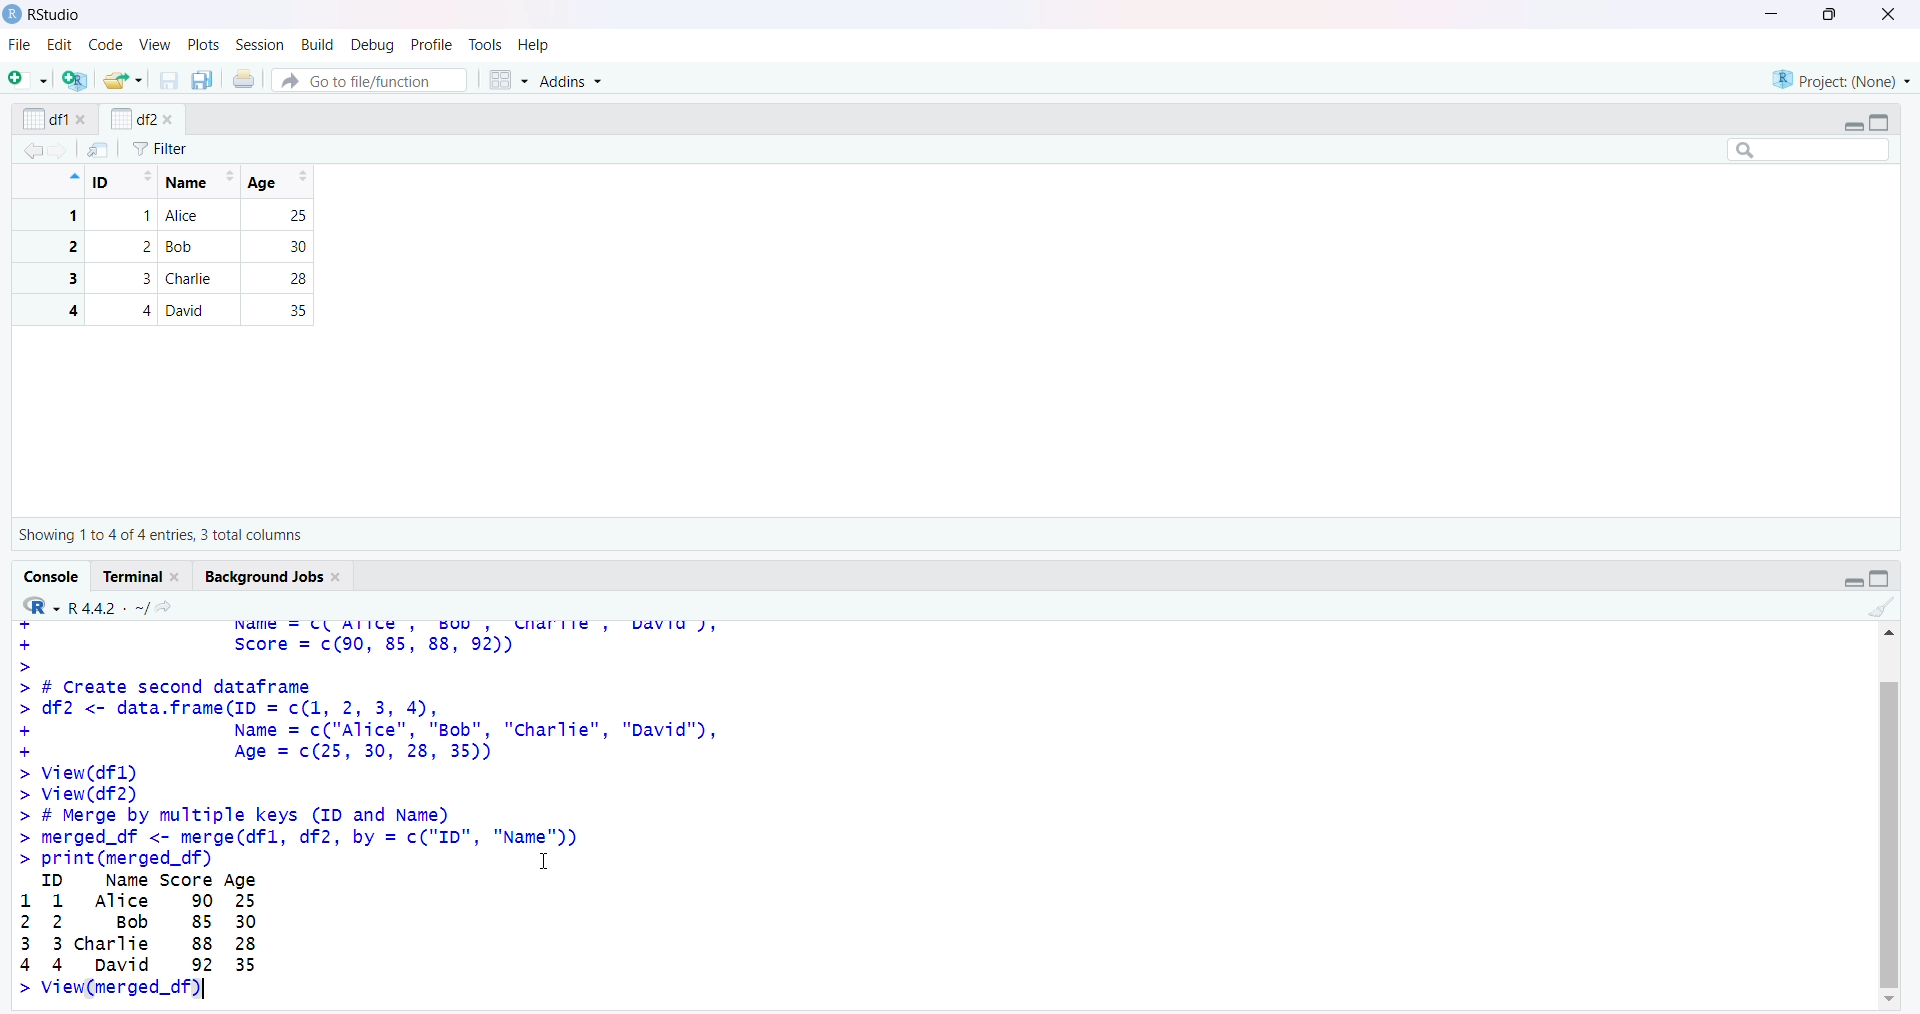 The image size is (1920, 1014). I want to click on session, so click(264, 45).